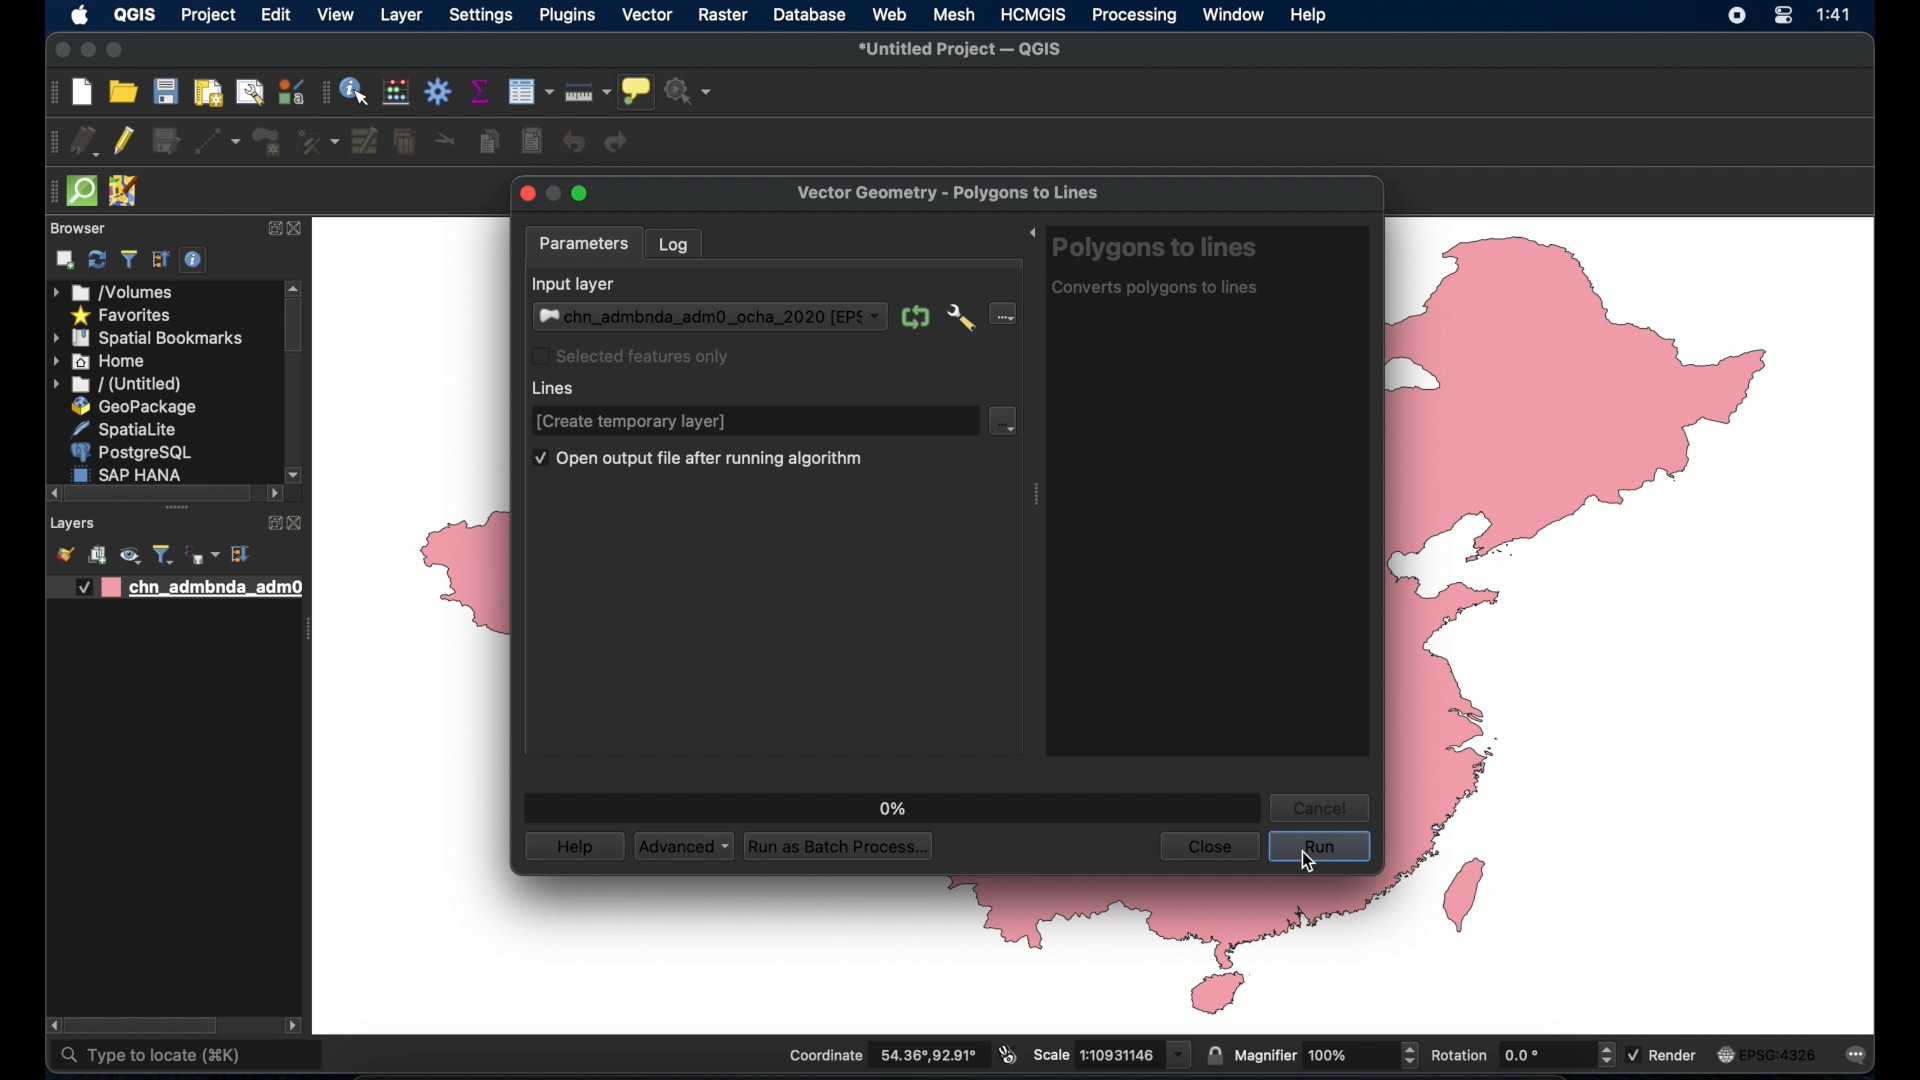 This screenshot has height=1080, width=1920. What do you see at coordinates (617, 143) in the screenshot?
I see `redo` at bounding box center [617, 143].